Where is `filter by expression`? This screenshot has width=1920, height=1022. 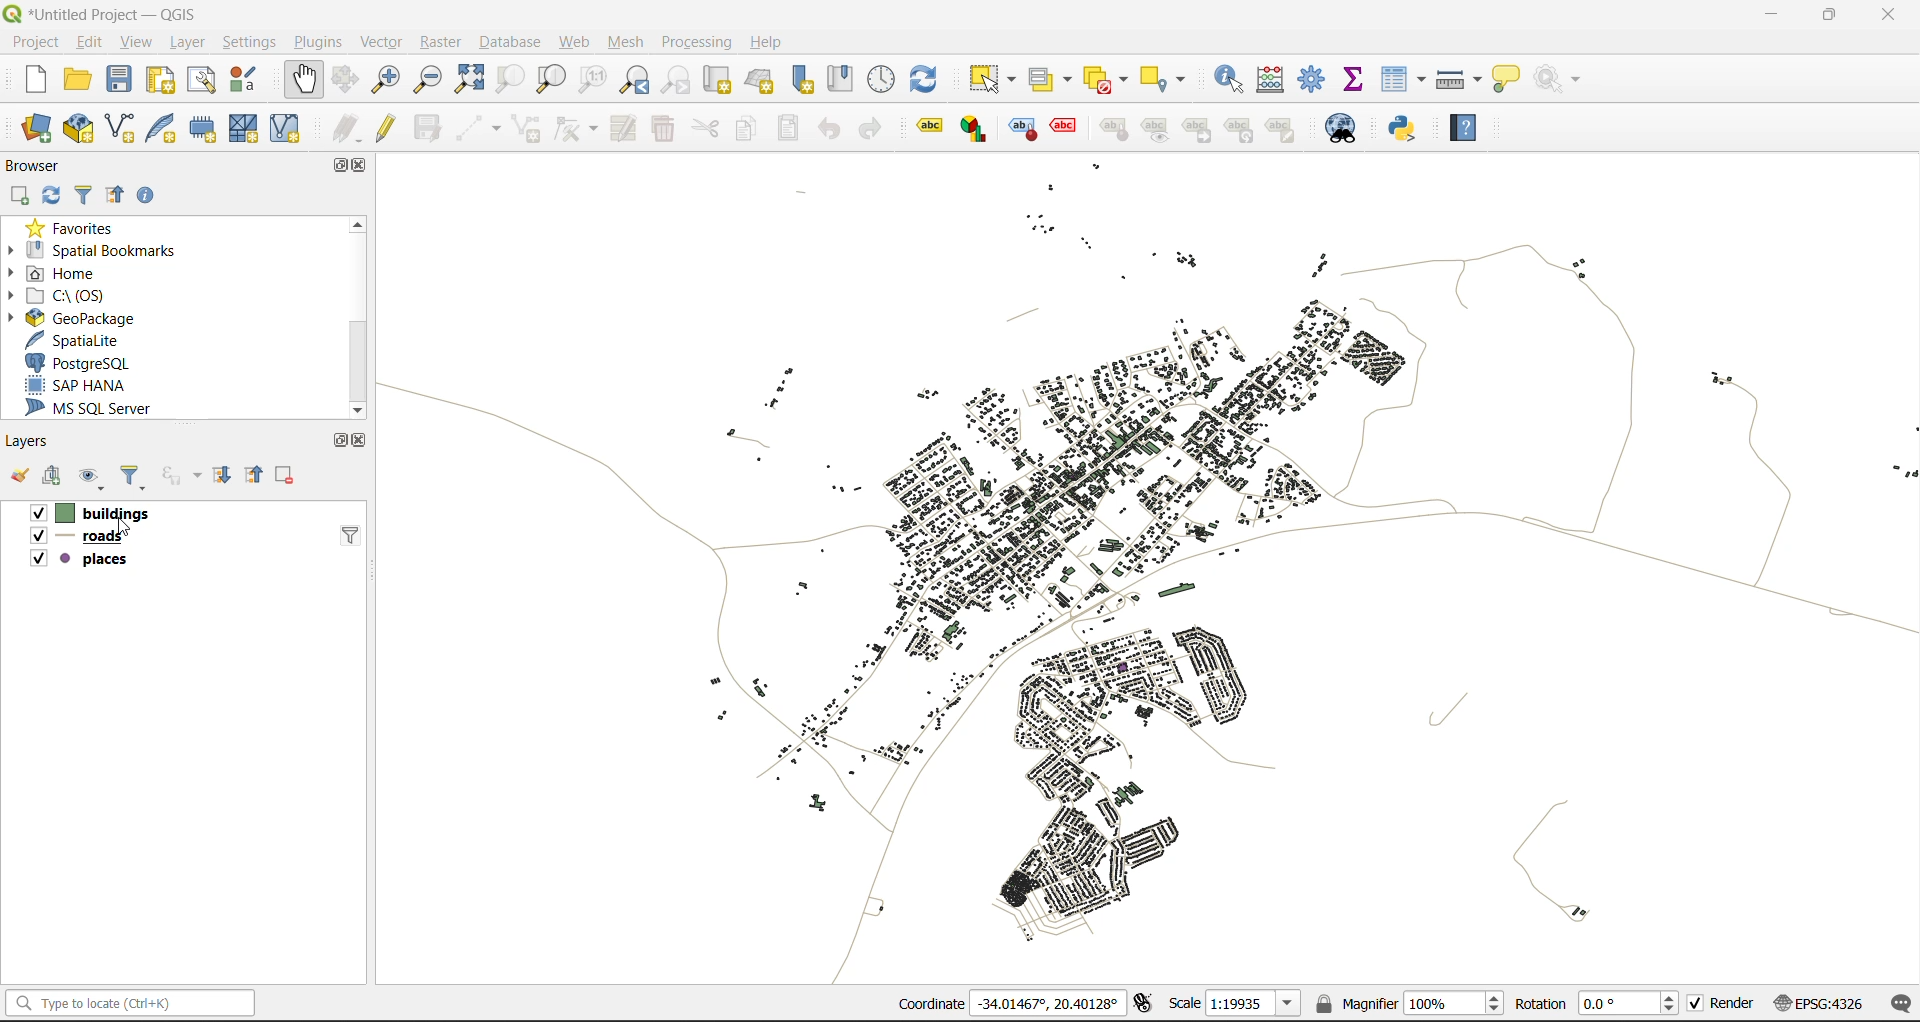
filter by expression is located at coordinates (181, 477).